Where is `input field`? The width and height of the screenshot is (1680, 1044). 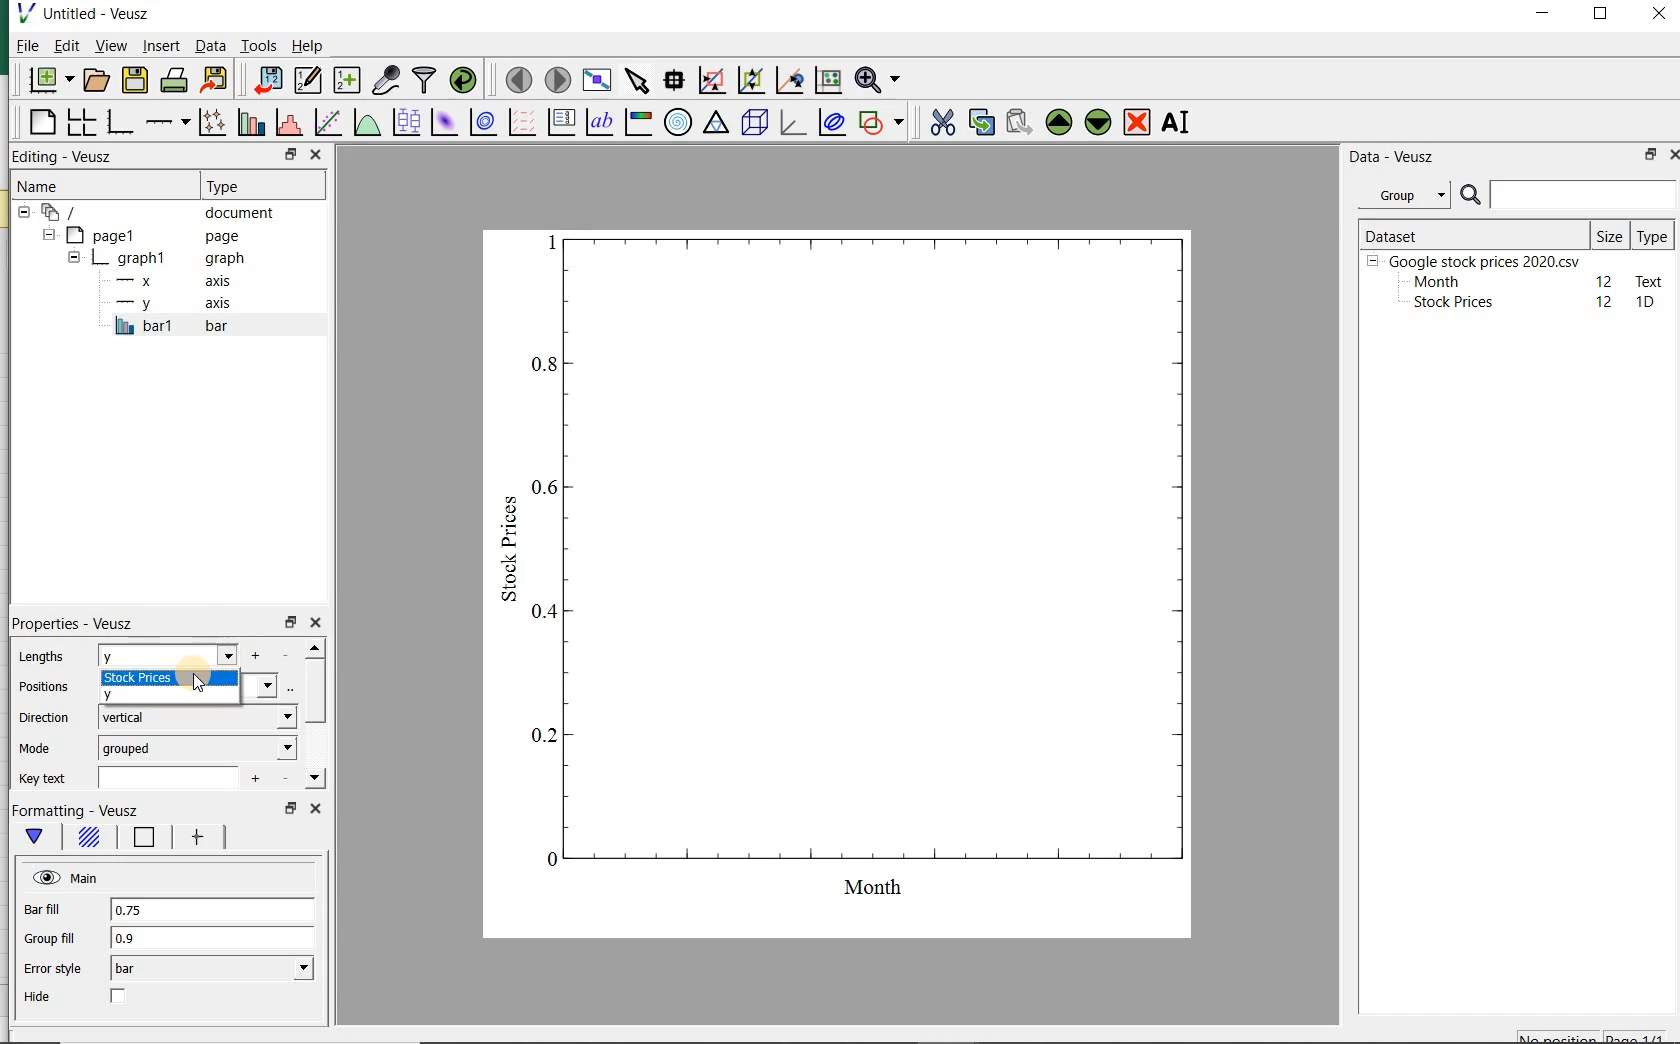 input field is located at coordinates (168, 780).